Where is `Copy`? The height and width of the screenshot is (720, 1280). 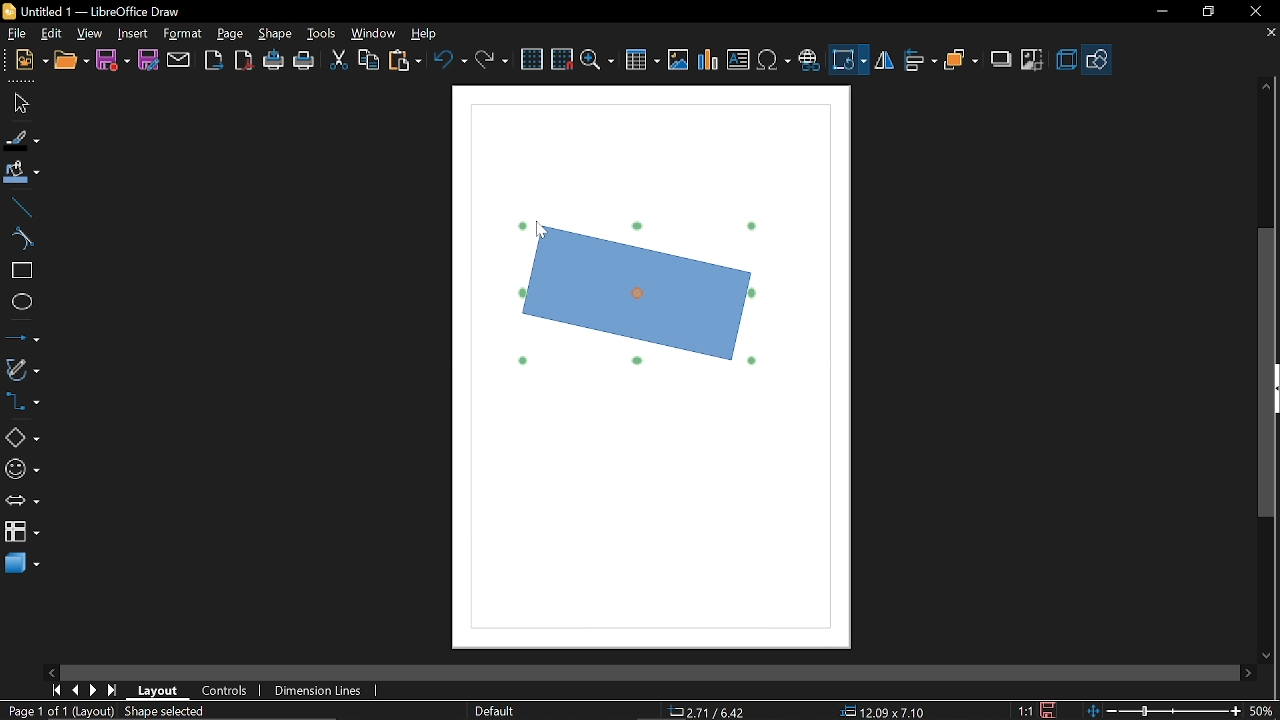
Copy is located at coordinates (368, 59).